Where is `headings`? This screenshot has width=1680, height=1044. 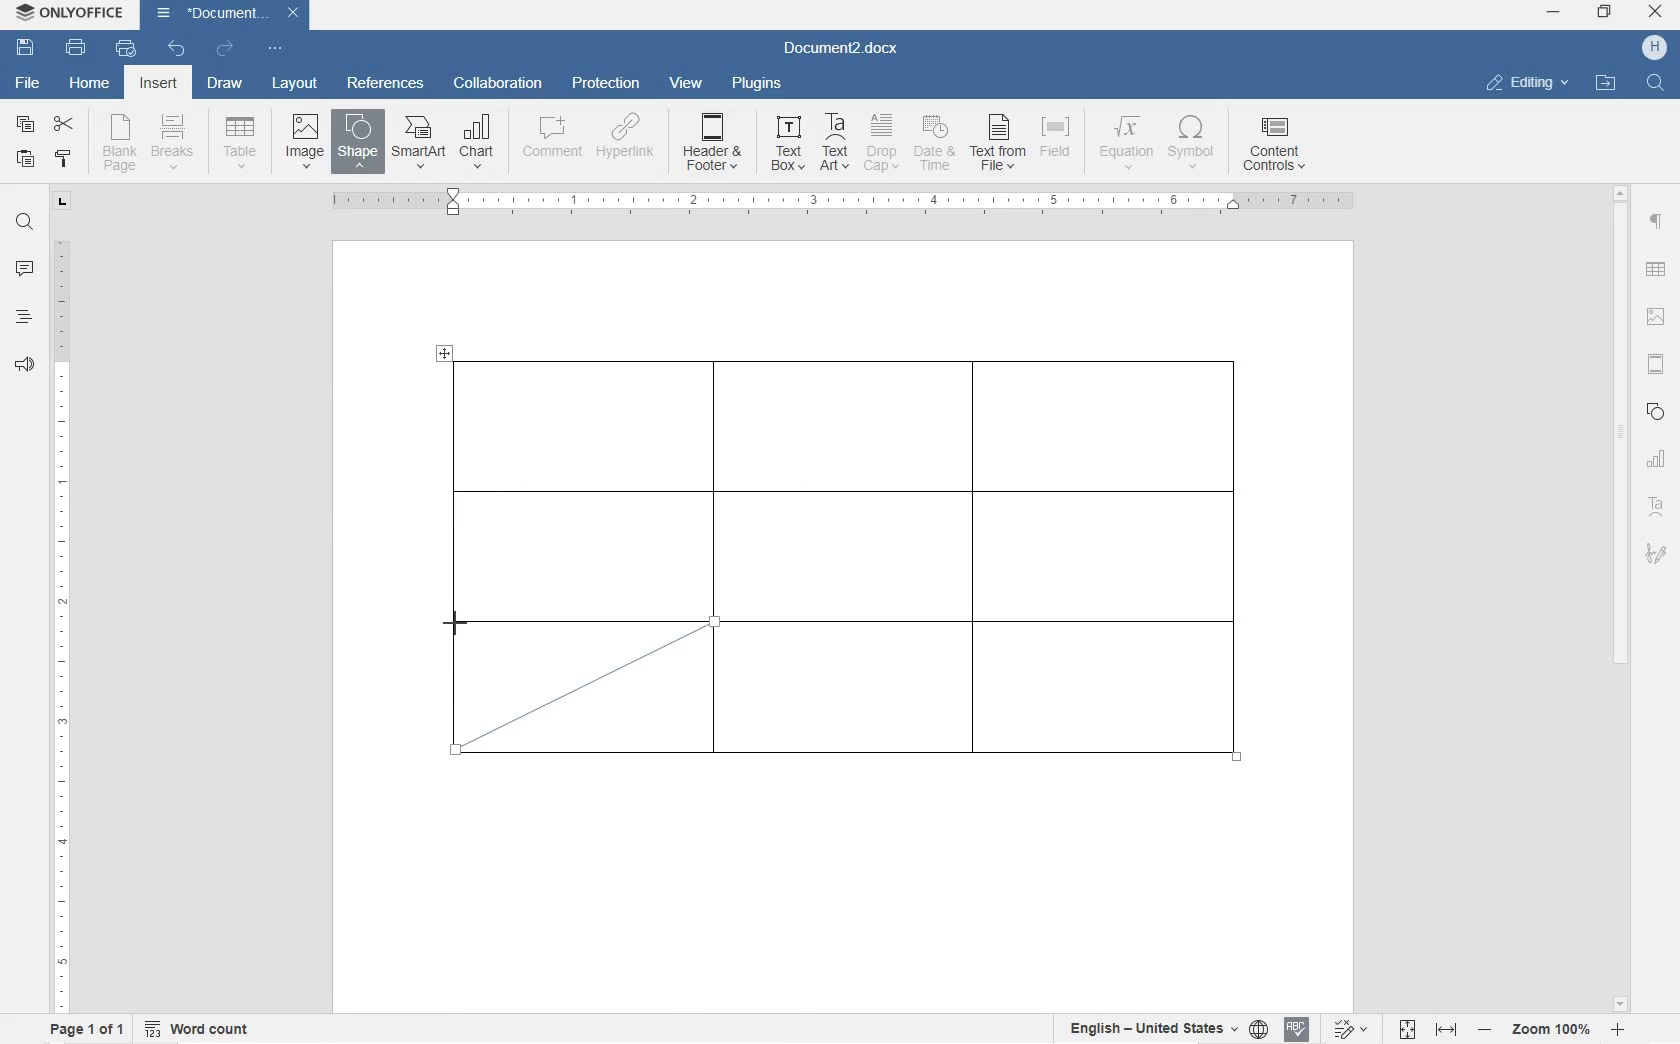
headings is located at coordinates (24, 317).